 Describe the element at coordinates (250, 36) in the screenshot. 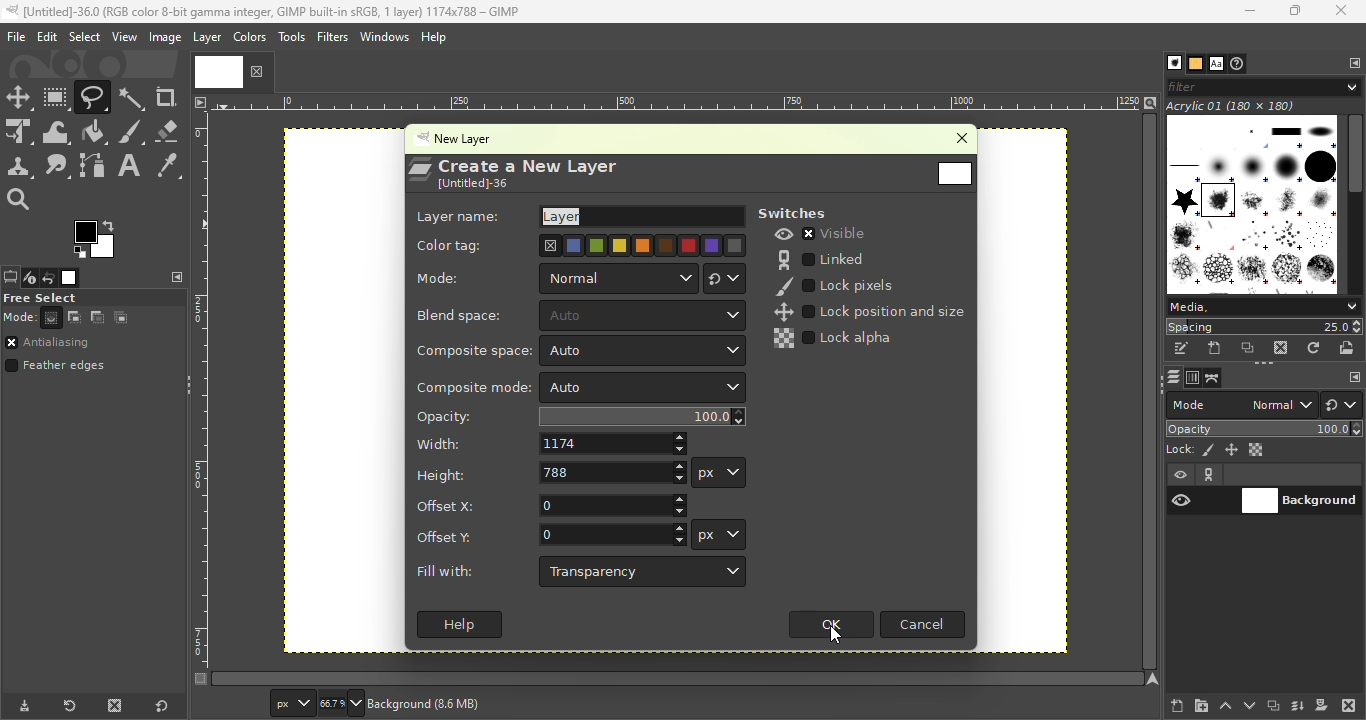

I see `Colors` at that location.